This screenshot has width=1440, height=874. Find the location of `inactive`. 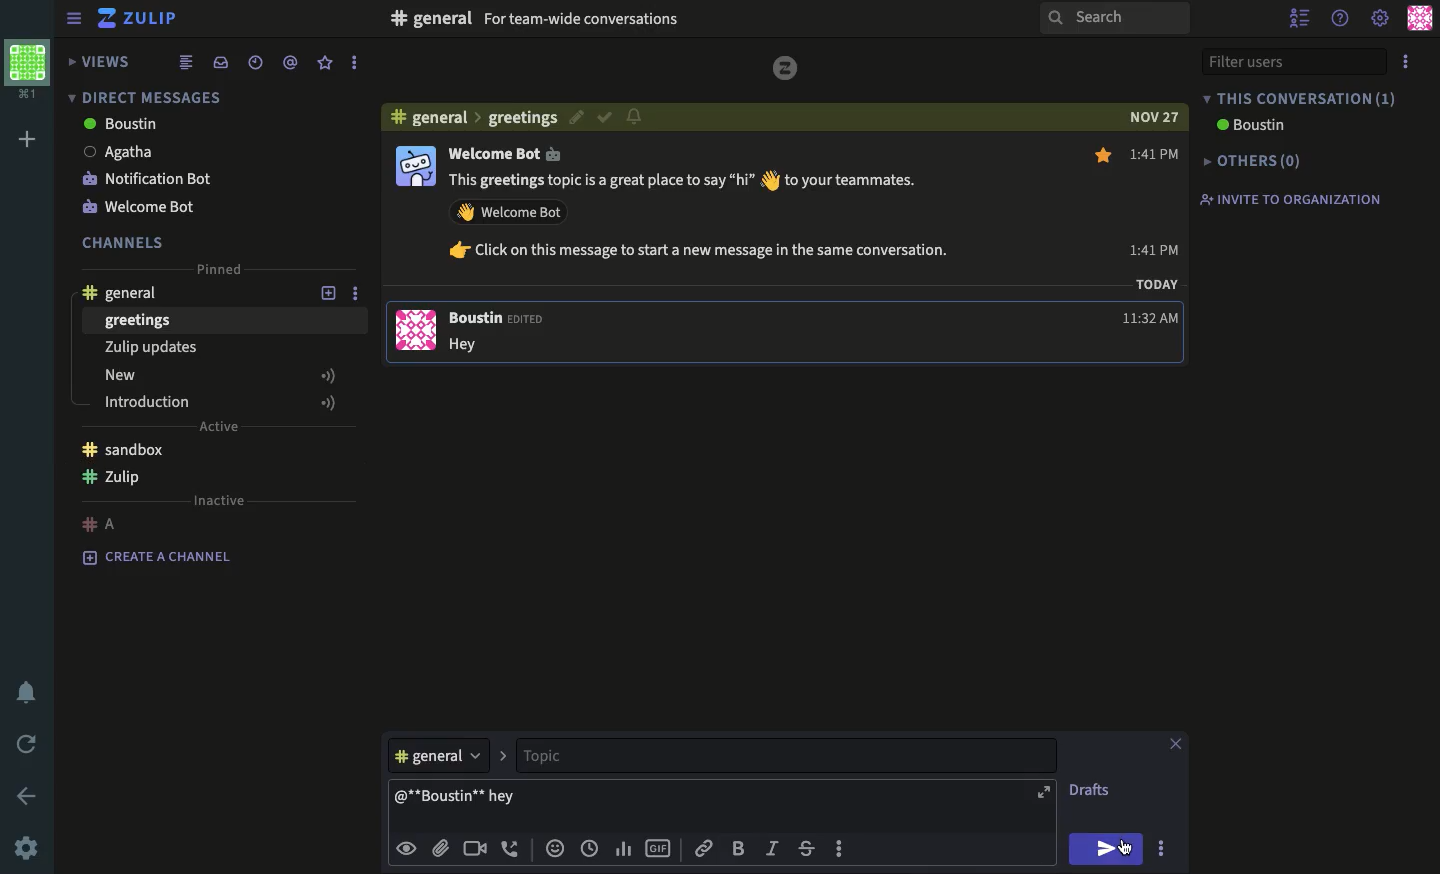

inactive is located at coordinates (220, 500).